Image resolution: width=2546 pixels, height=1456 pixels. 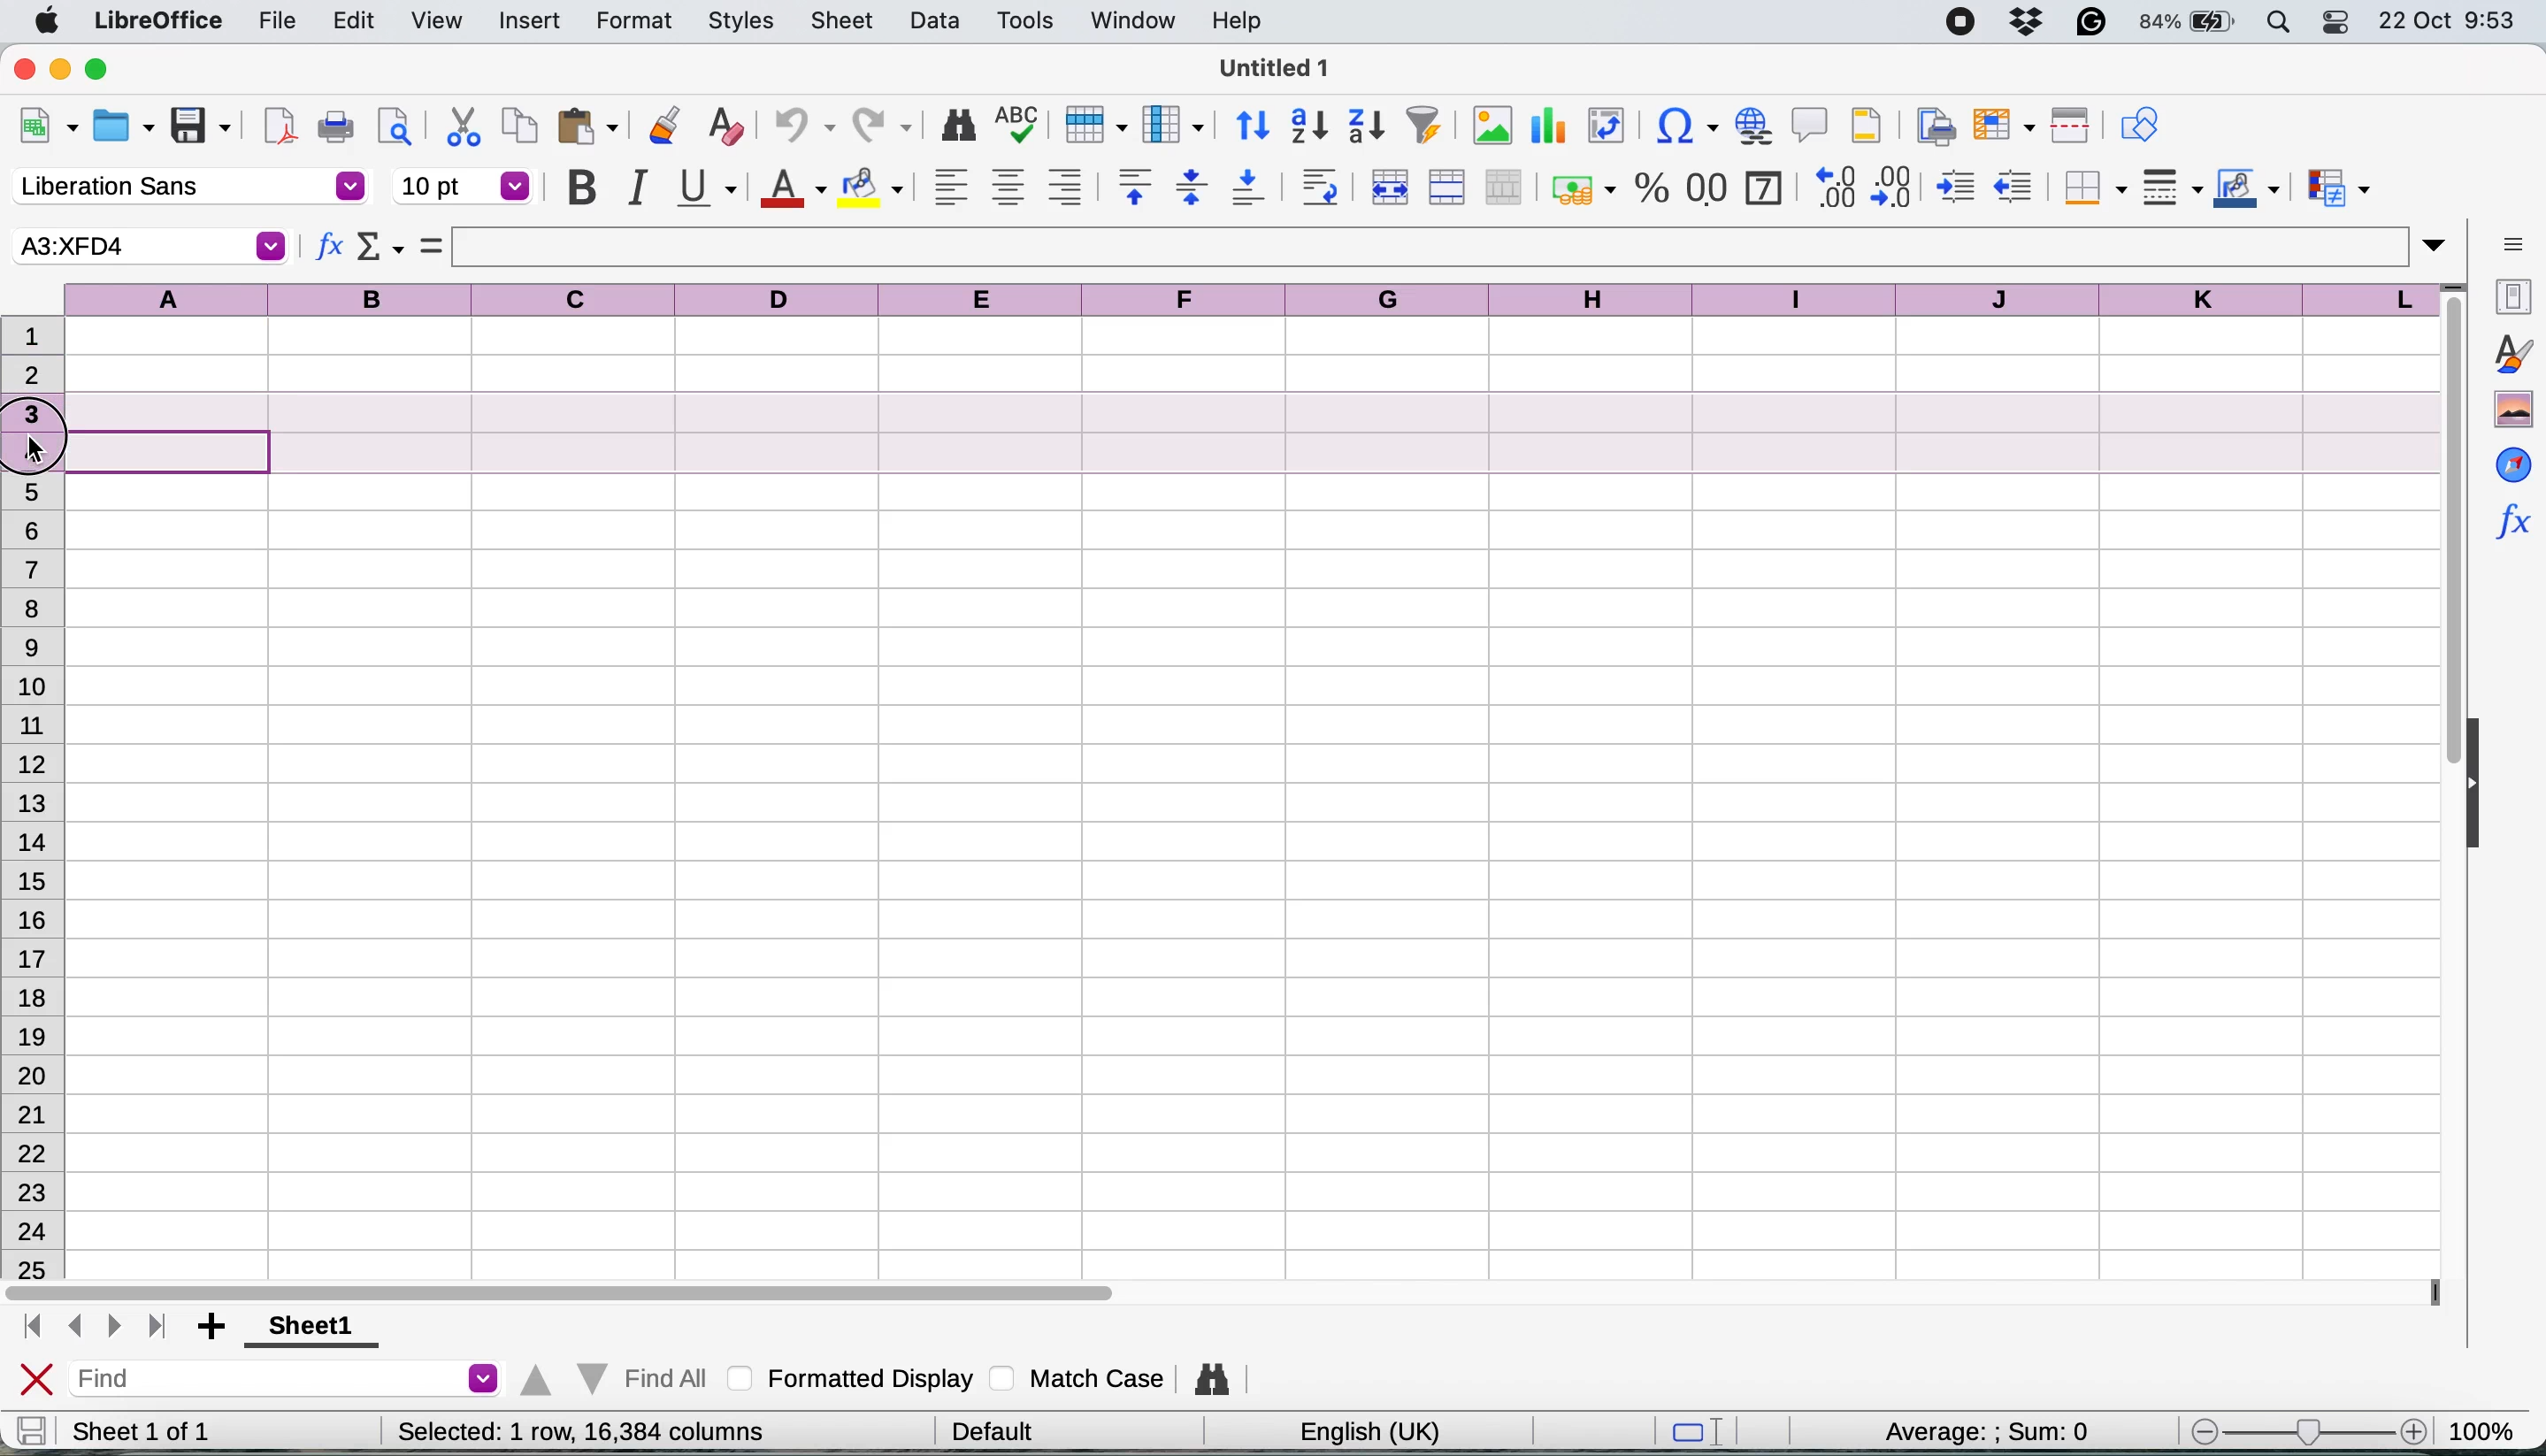 What do you see at coordinates (951, 186) in the screenshot?
I see `align left` at bounding box center [951, 186].